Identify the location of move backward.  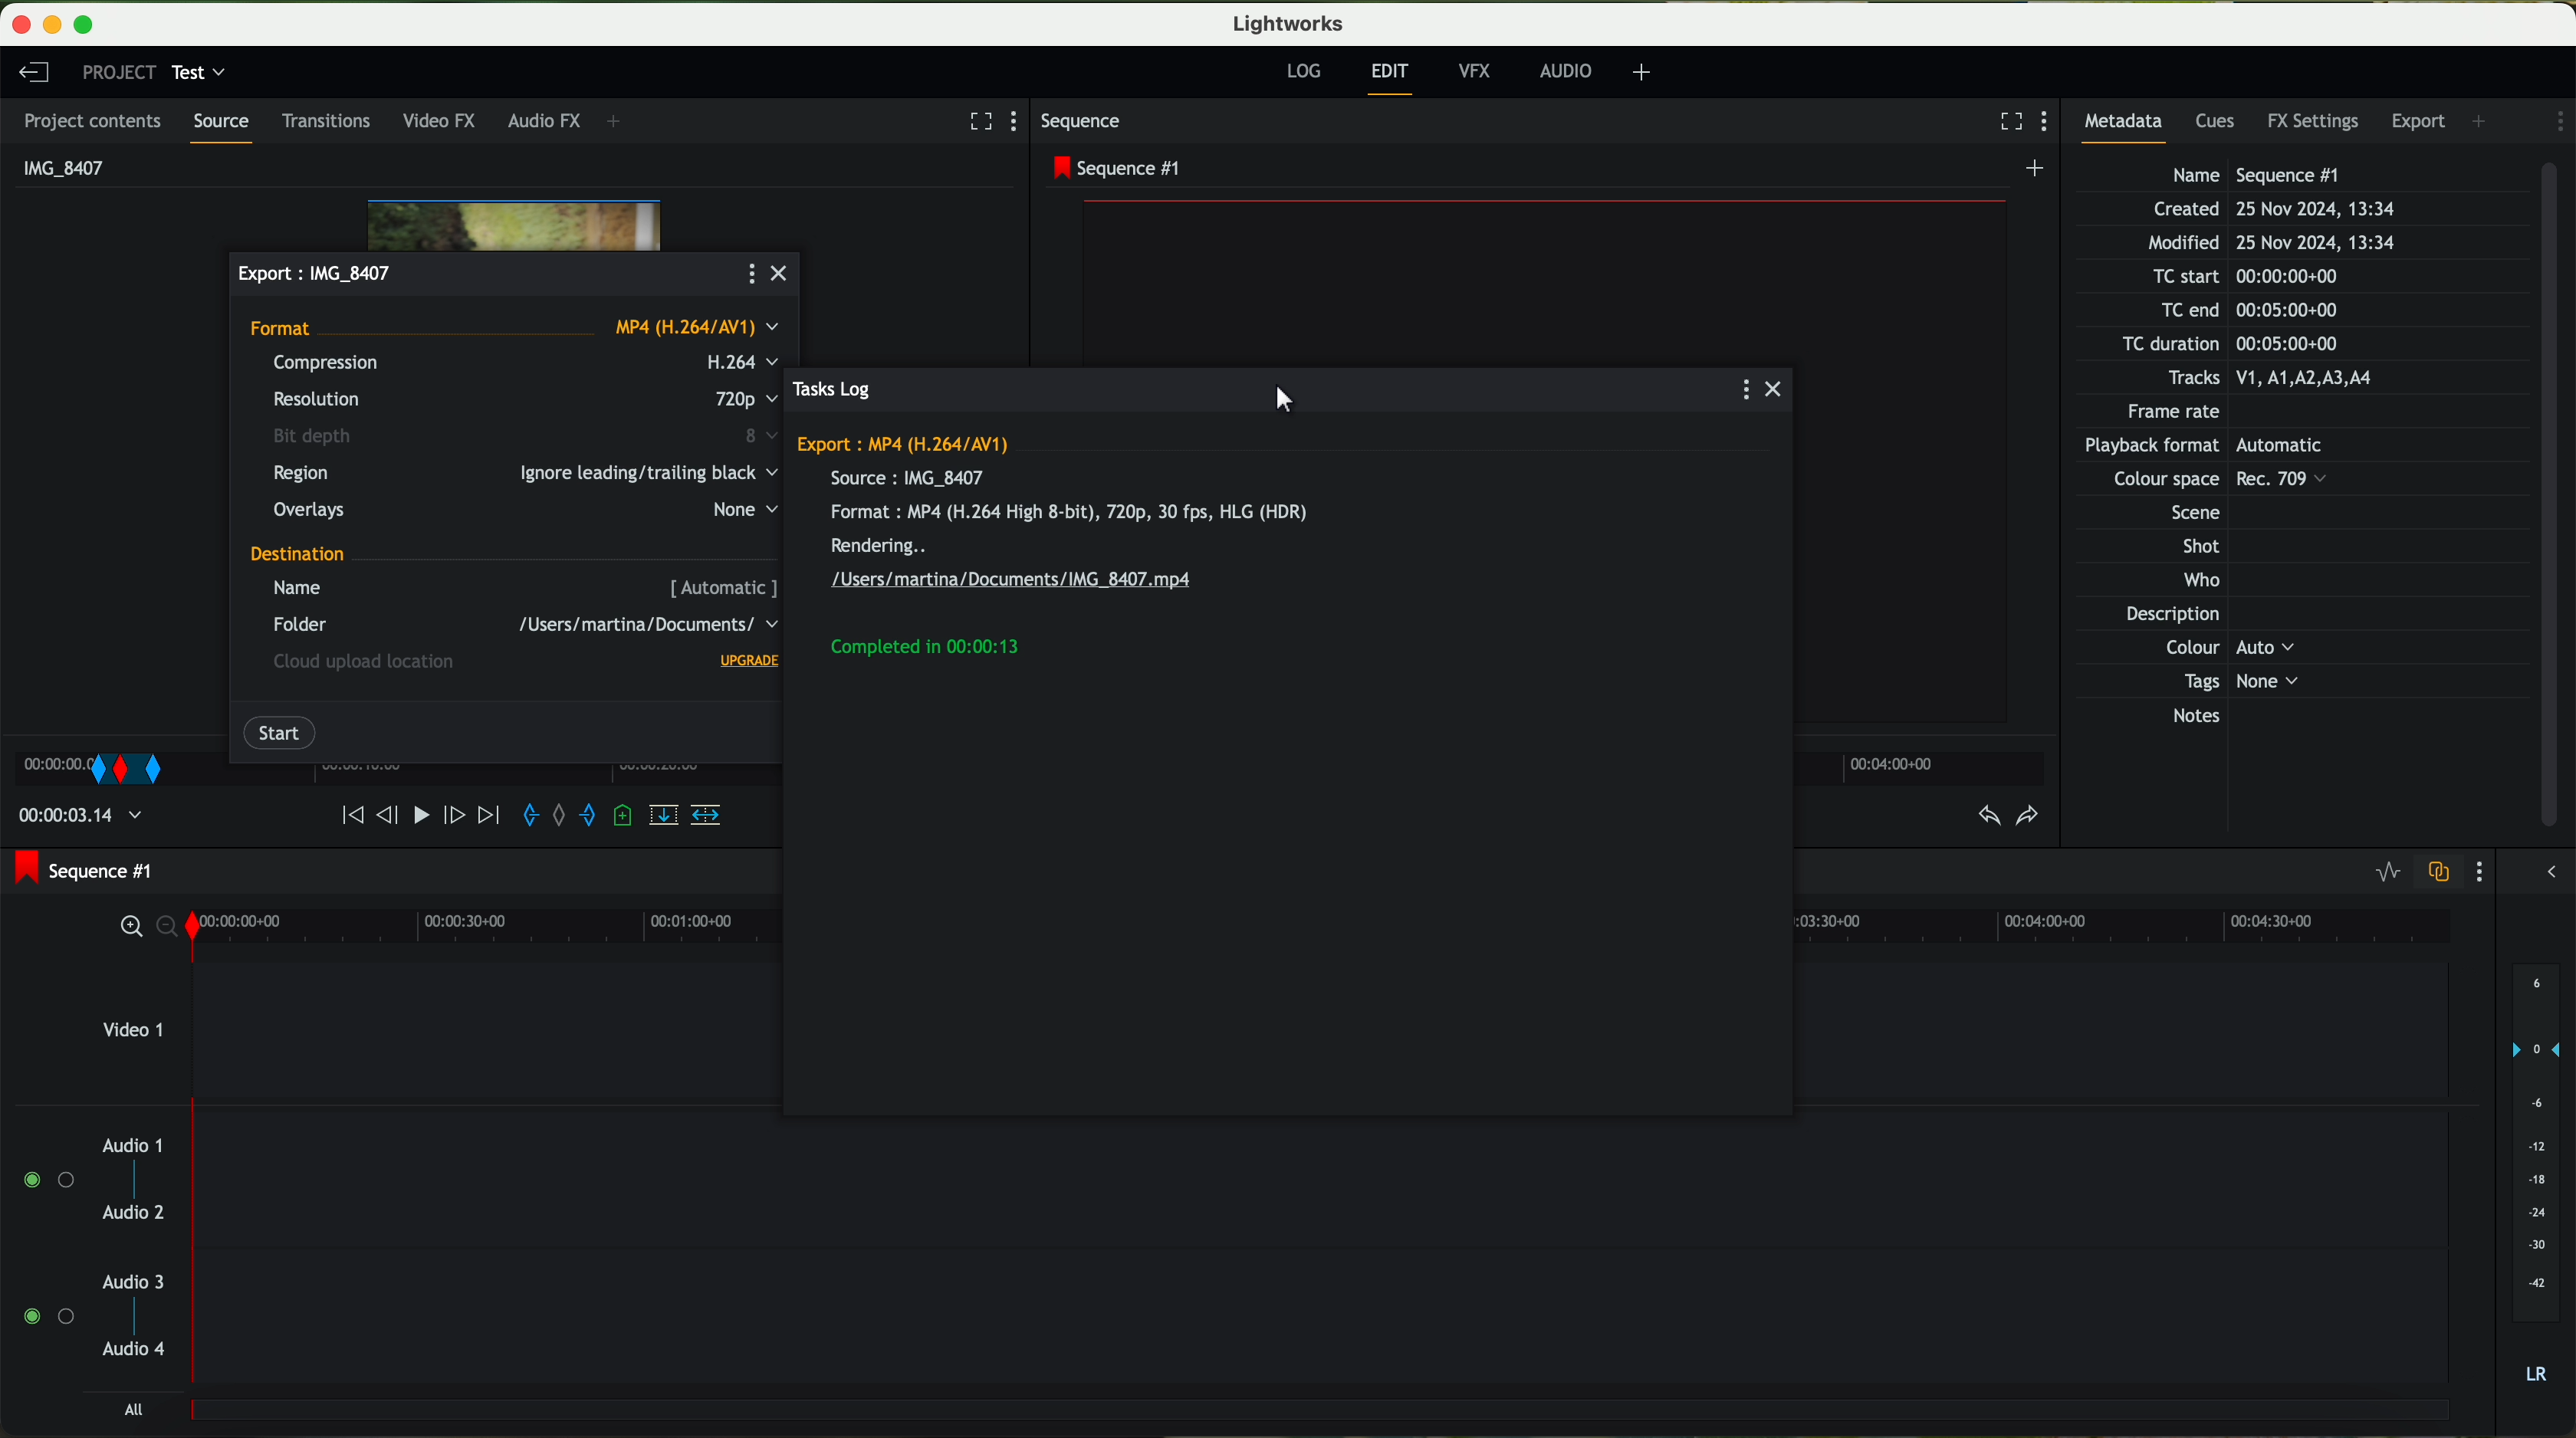
(1370, 816).